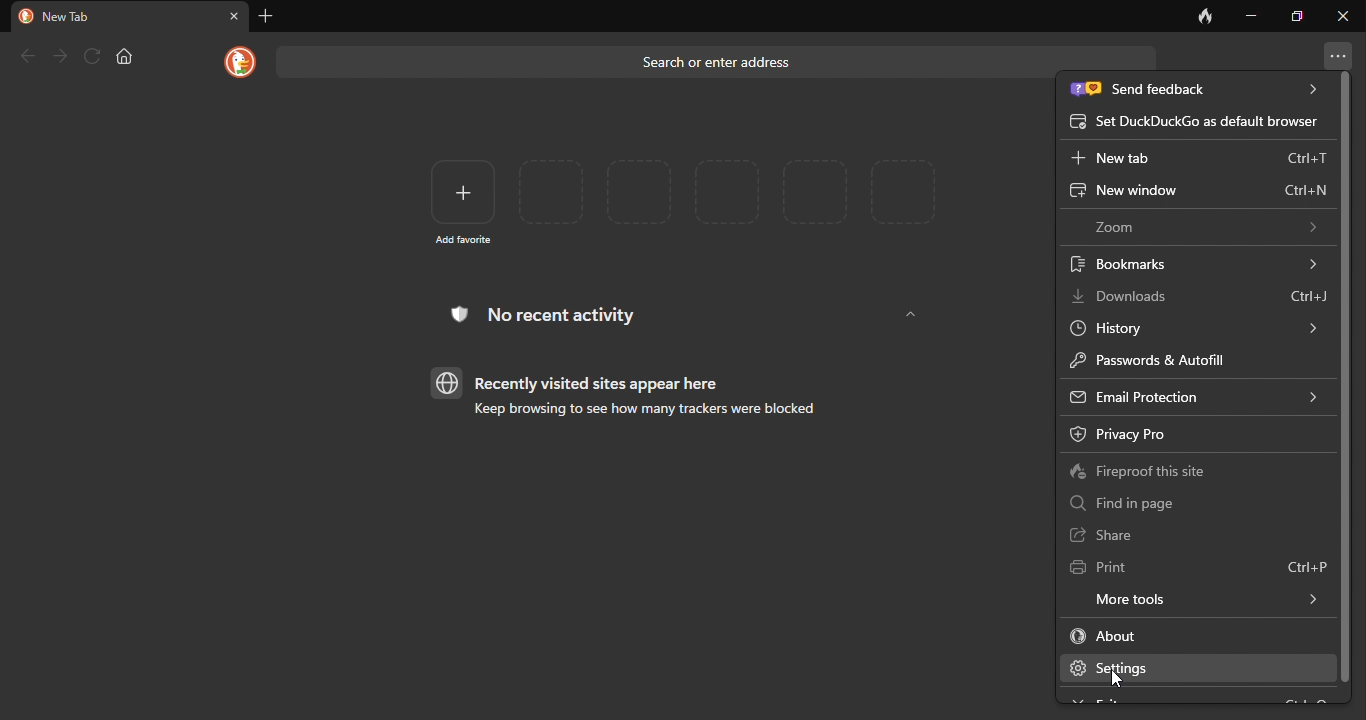  I want to click on new tab and more, so click(1337, 55).